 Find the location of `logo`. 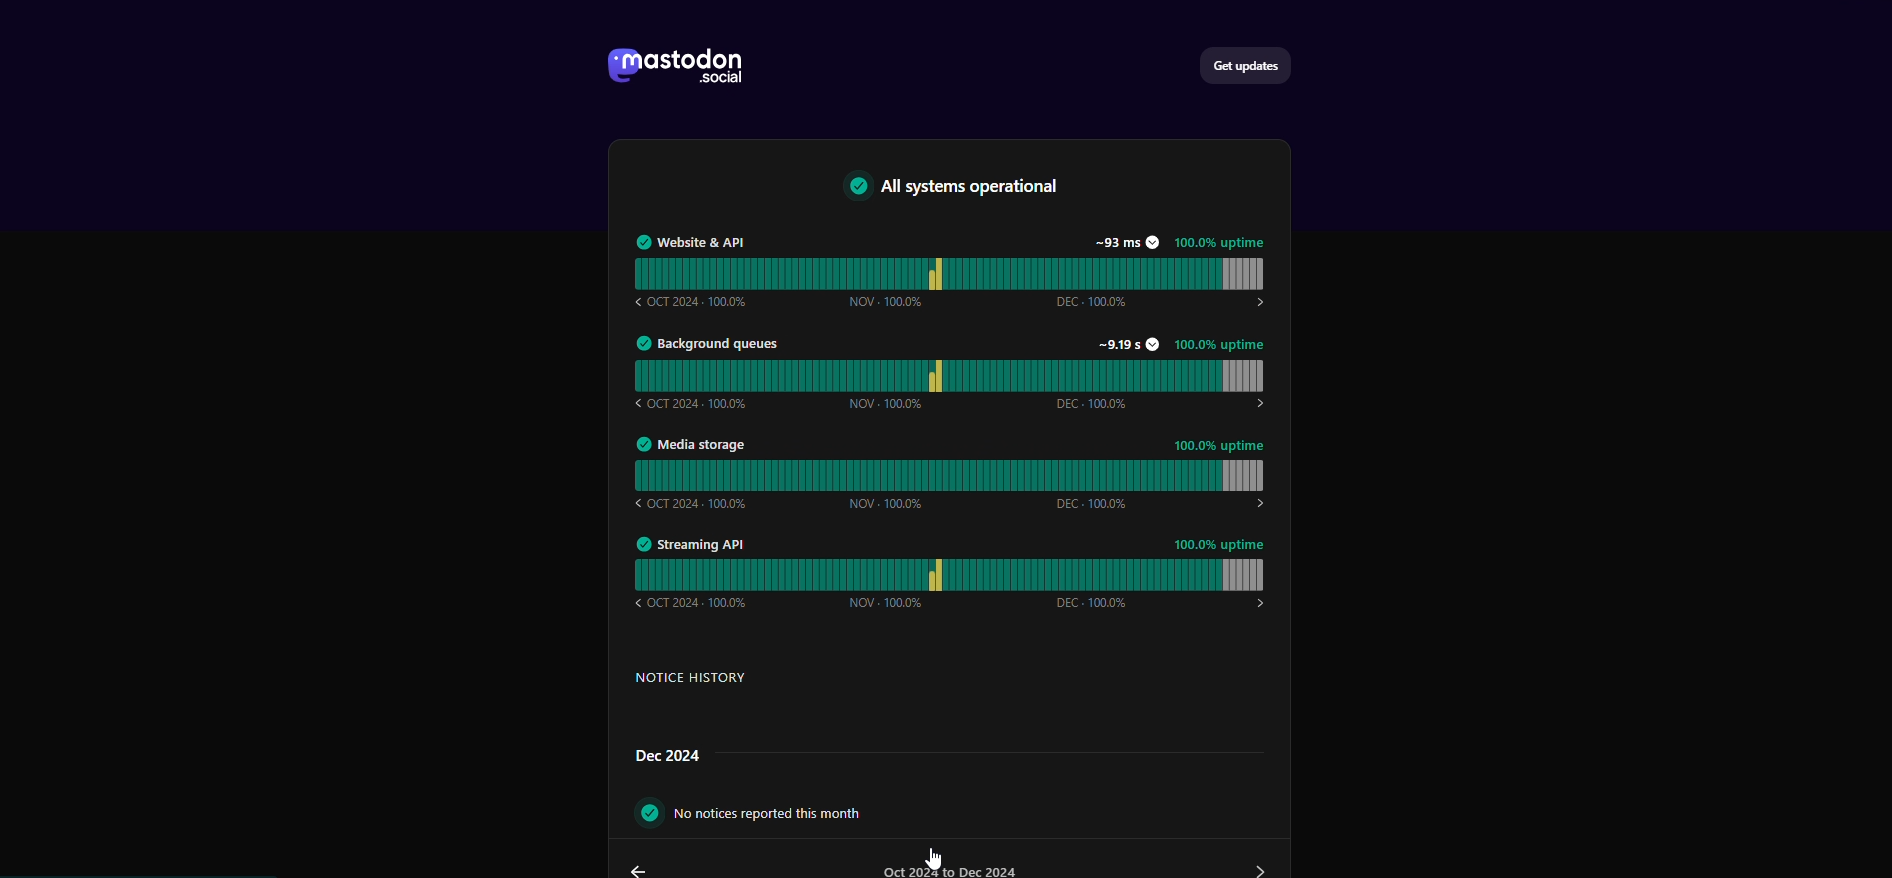

logo is located at coordinates (681, 67).